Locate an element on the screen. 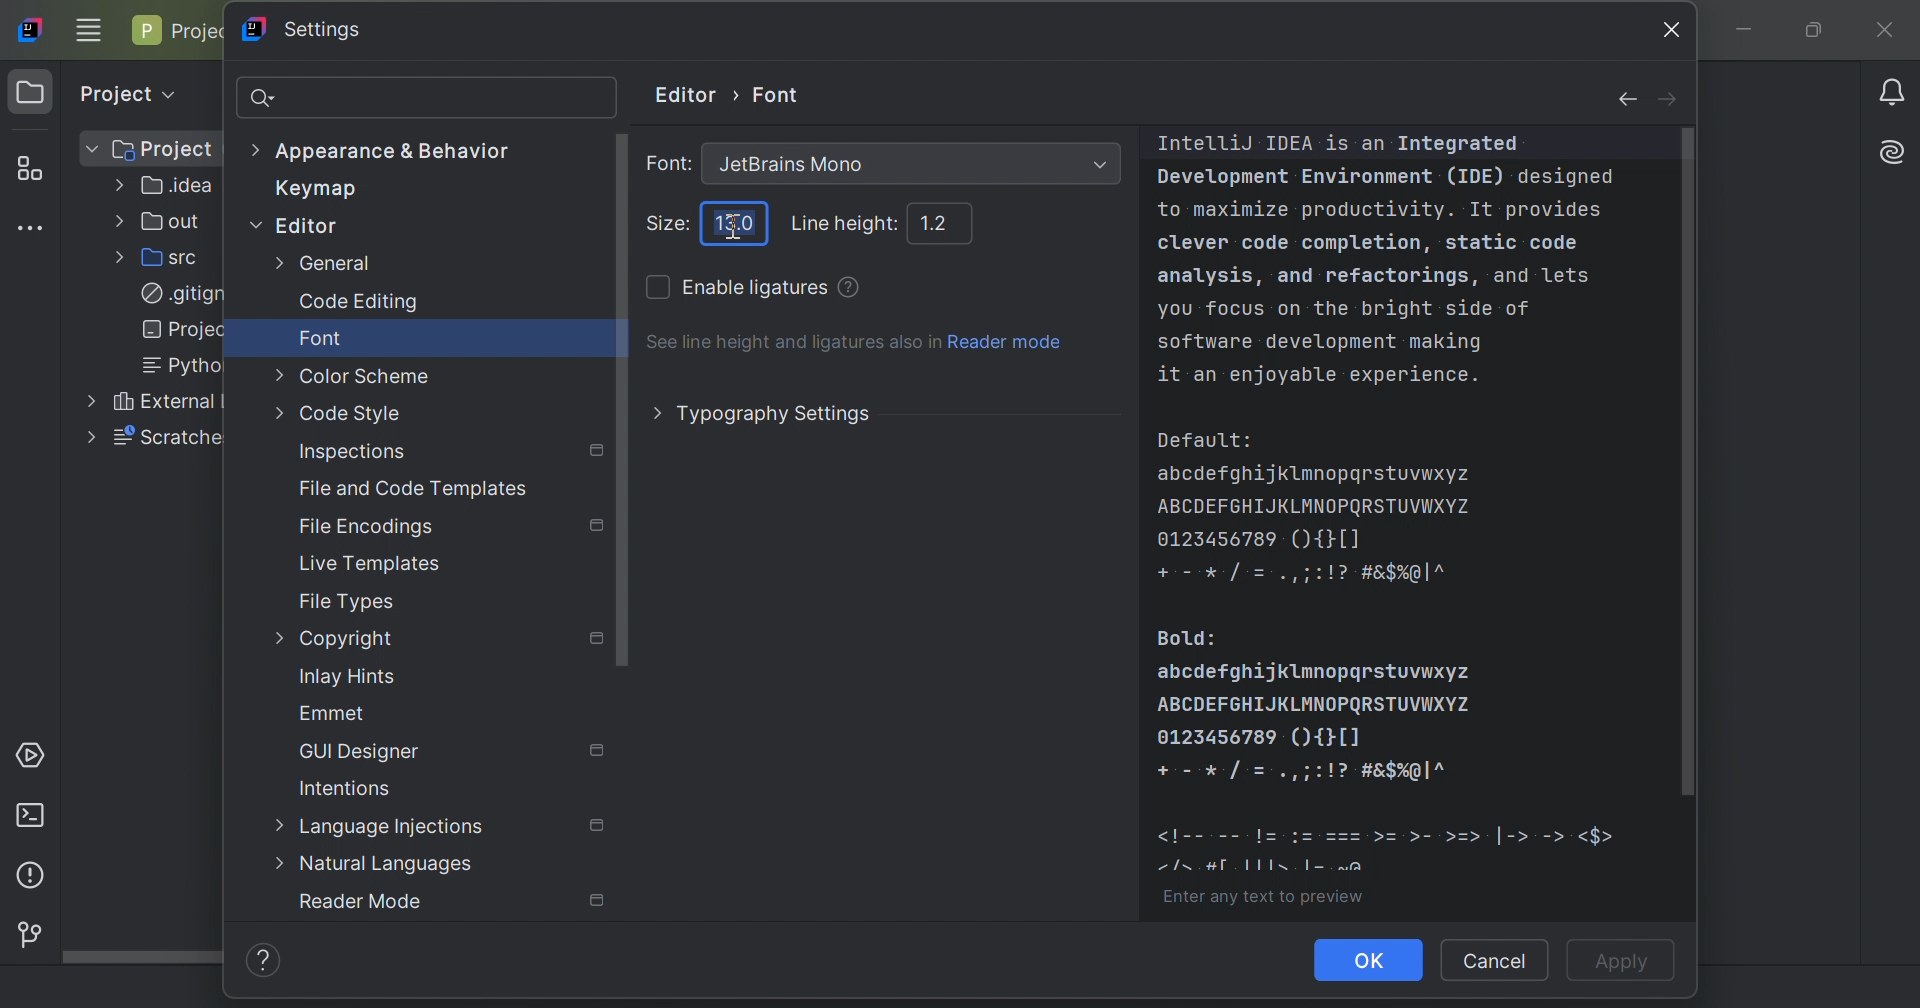 The width and height of the screenshot is (1920, 1008). Settings marked with this icon are only applied to the current project. Non-marked settings are applied to all projects. is located at coordinates (600, 826).